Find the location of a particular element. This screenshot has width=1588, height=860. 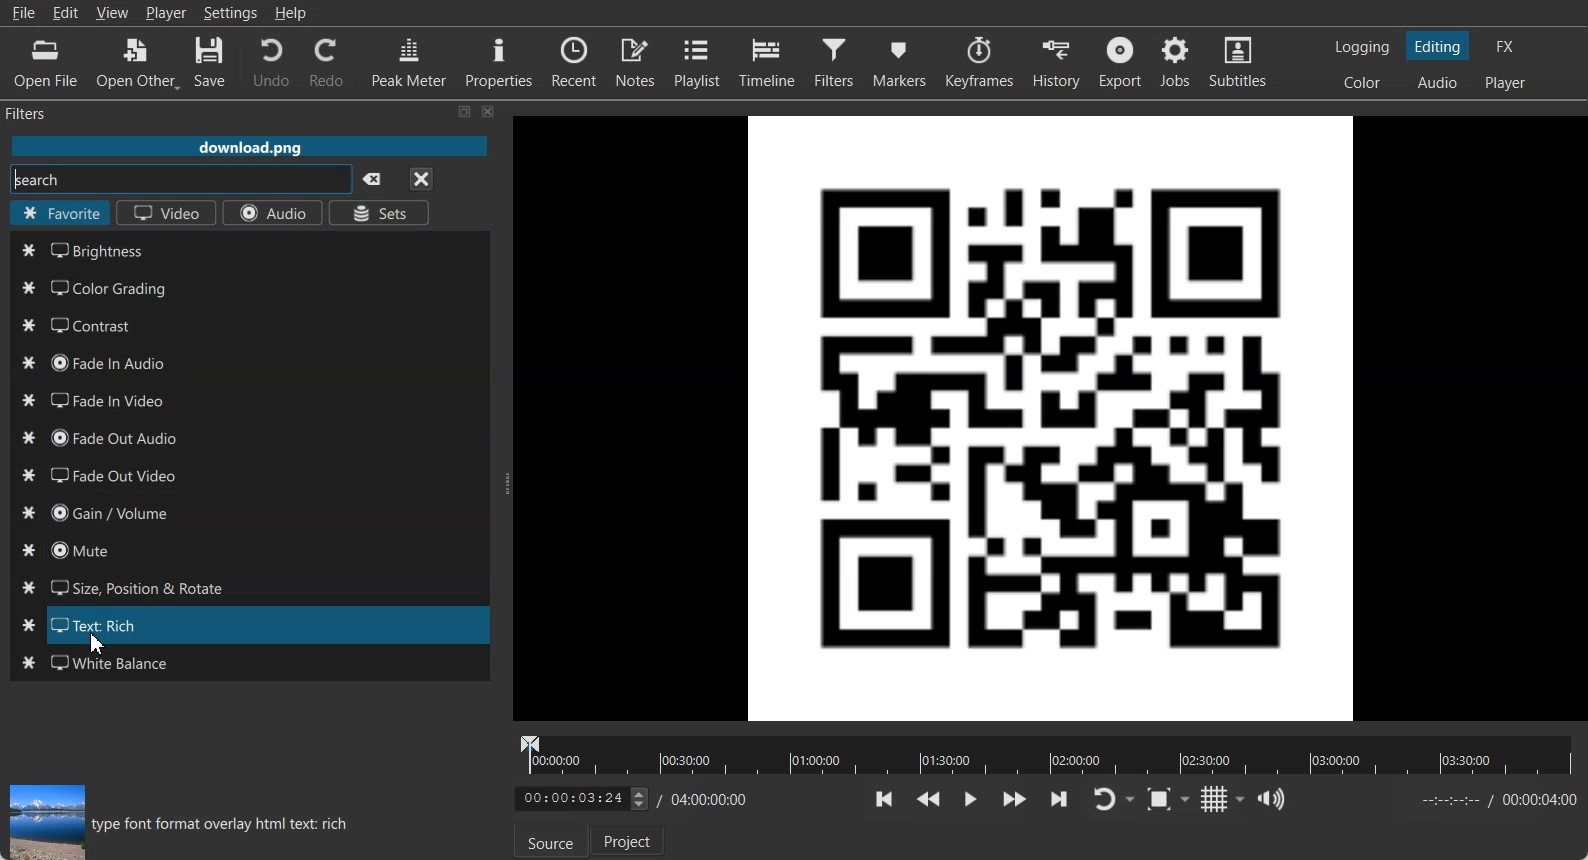

Switching to the Player only layout is located at coordinates (1507, 83).